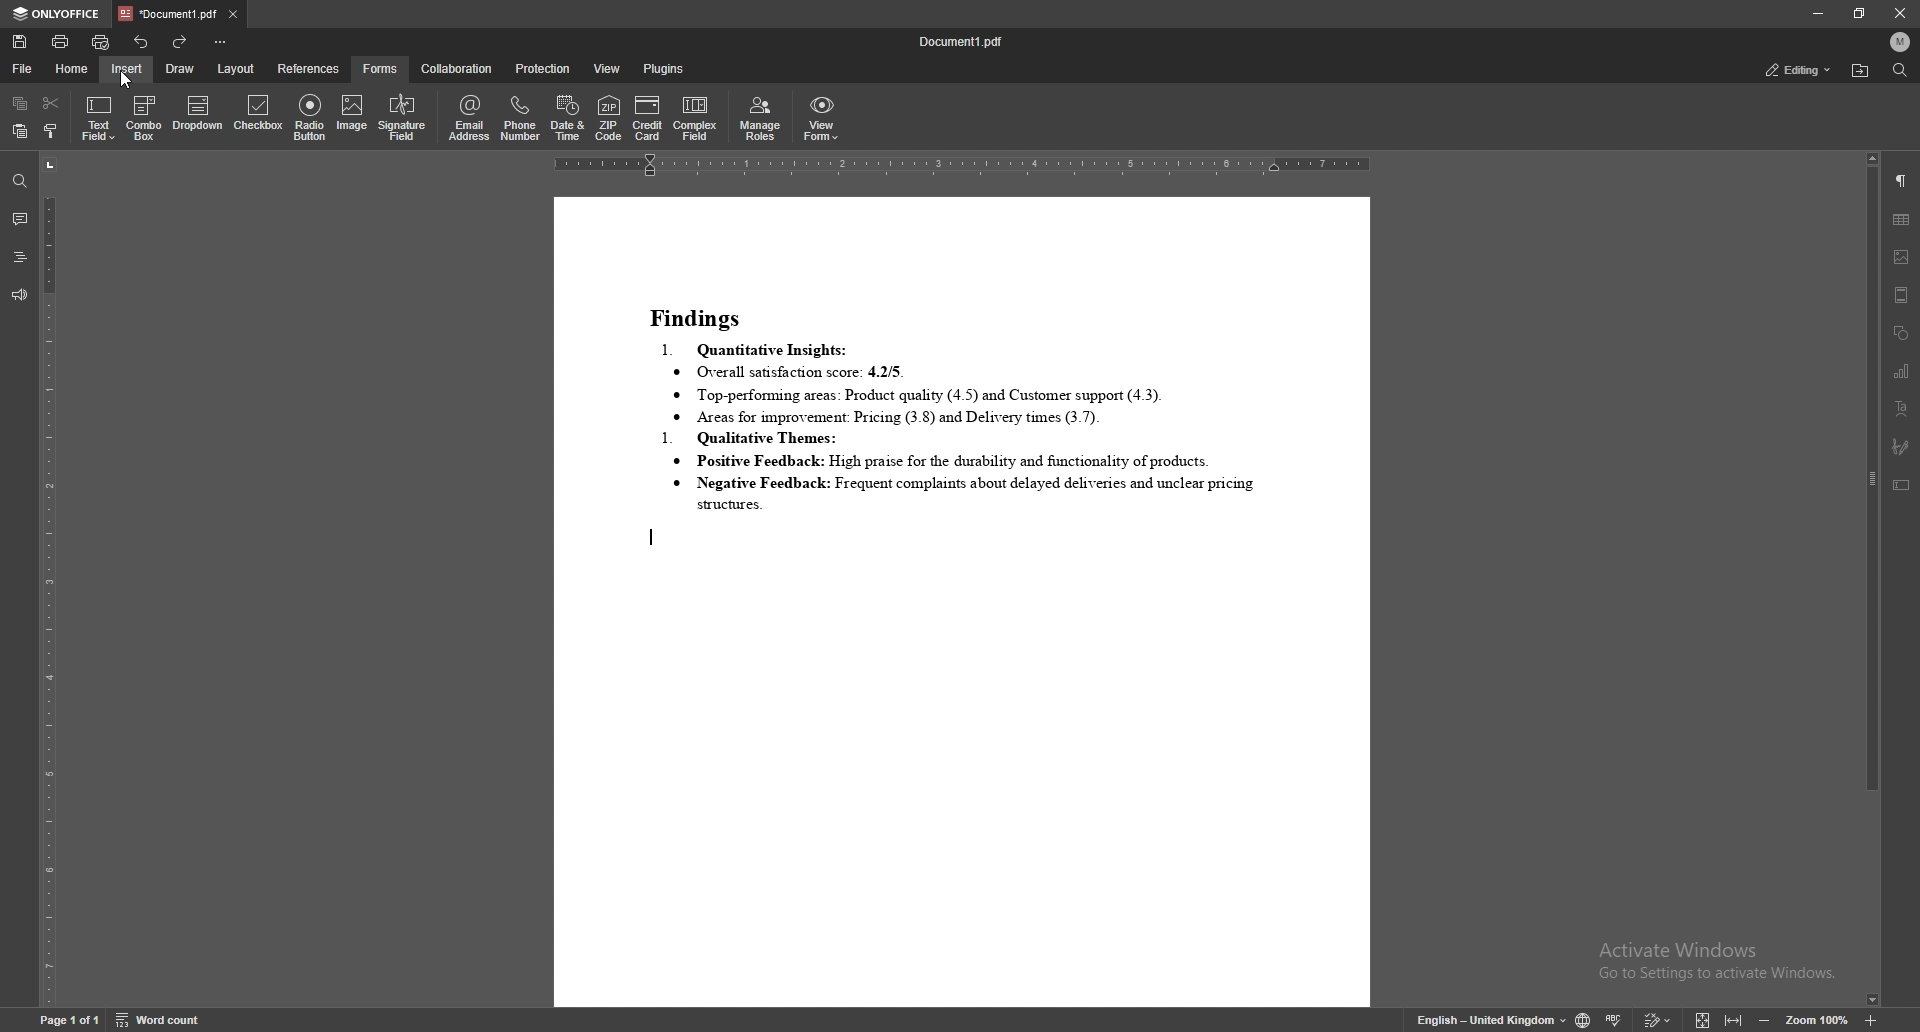  I want to click on save, so click(21, 42).